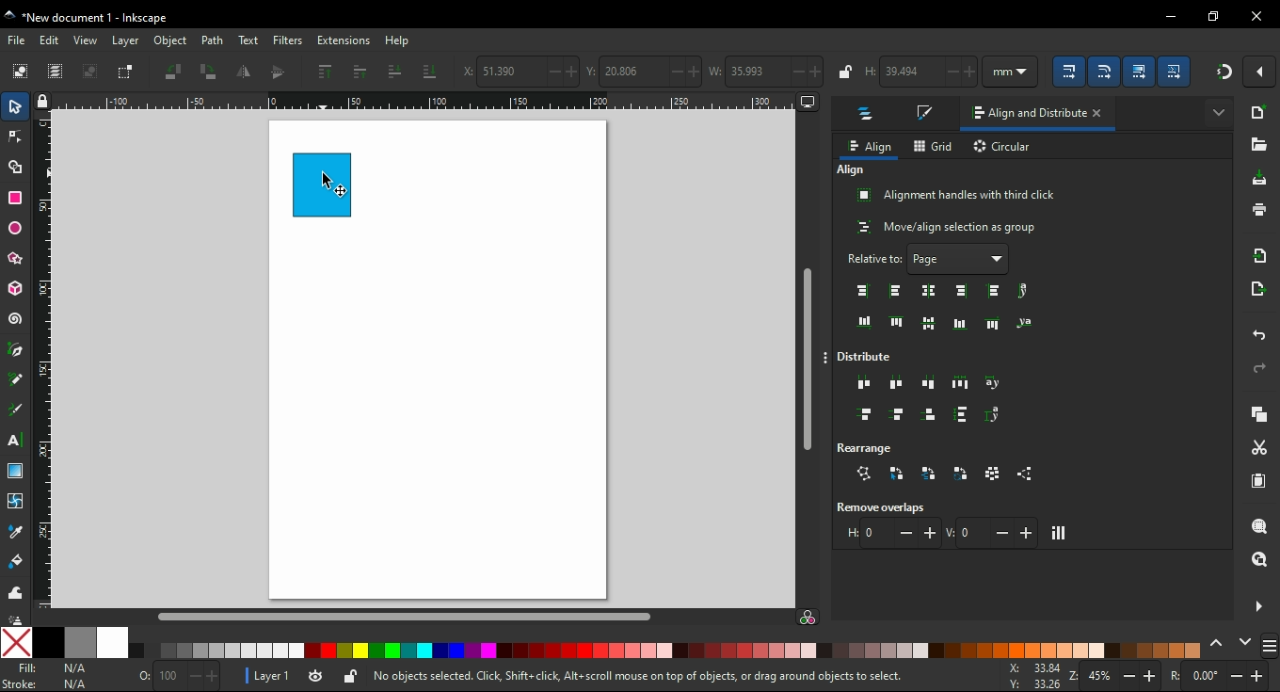 The height and width of the screenshot is (692, 1280). Describe the element at coordinates (928, 473) in the screenshot. I see `change positions of selected objects - stacking order` at that location.